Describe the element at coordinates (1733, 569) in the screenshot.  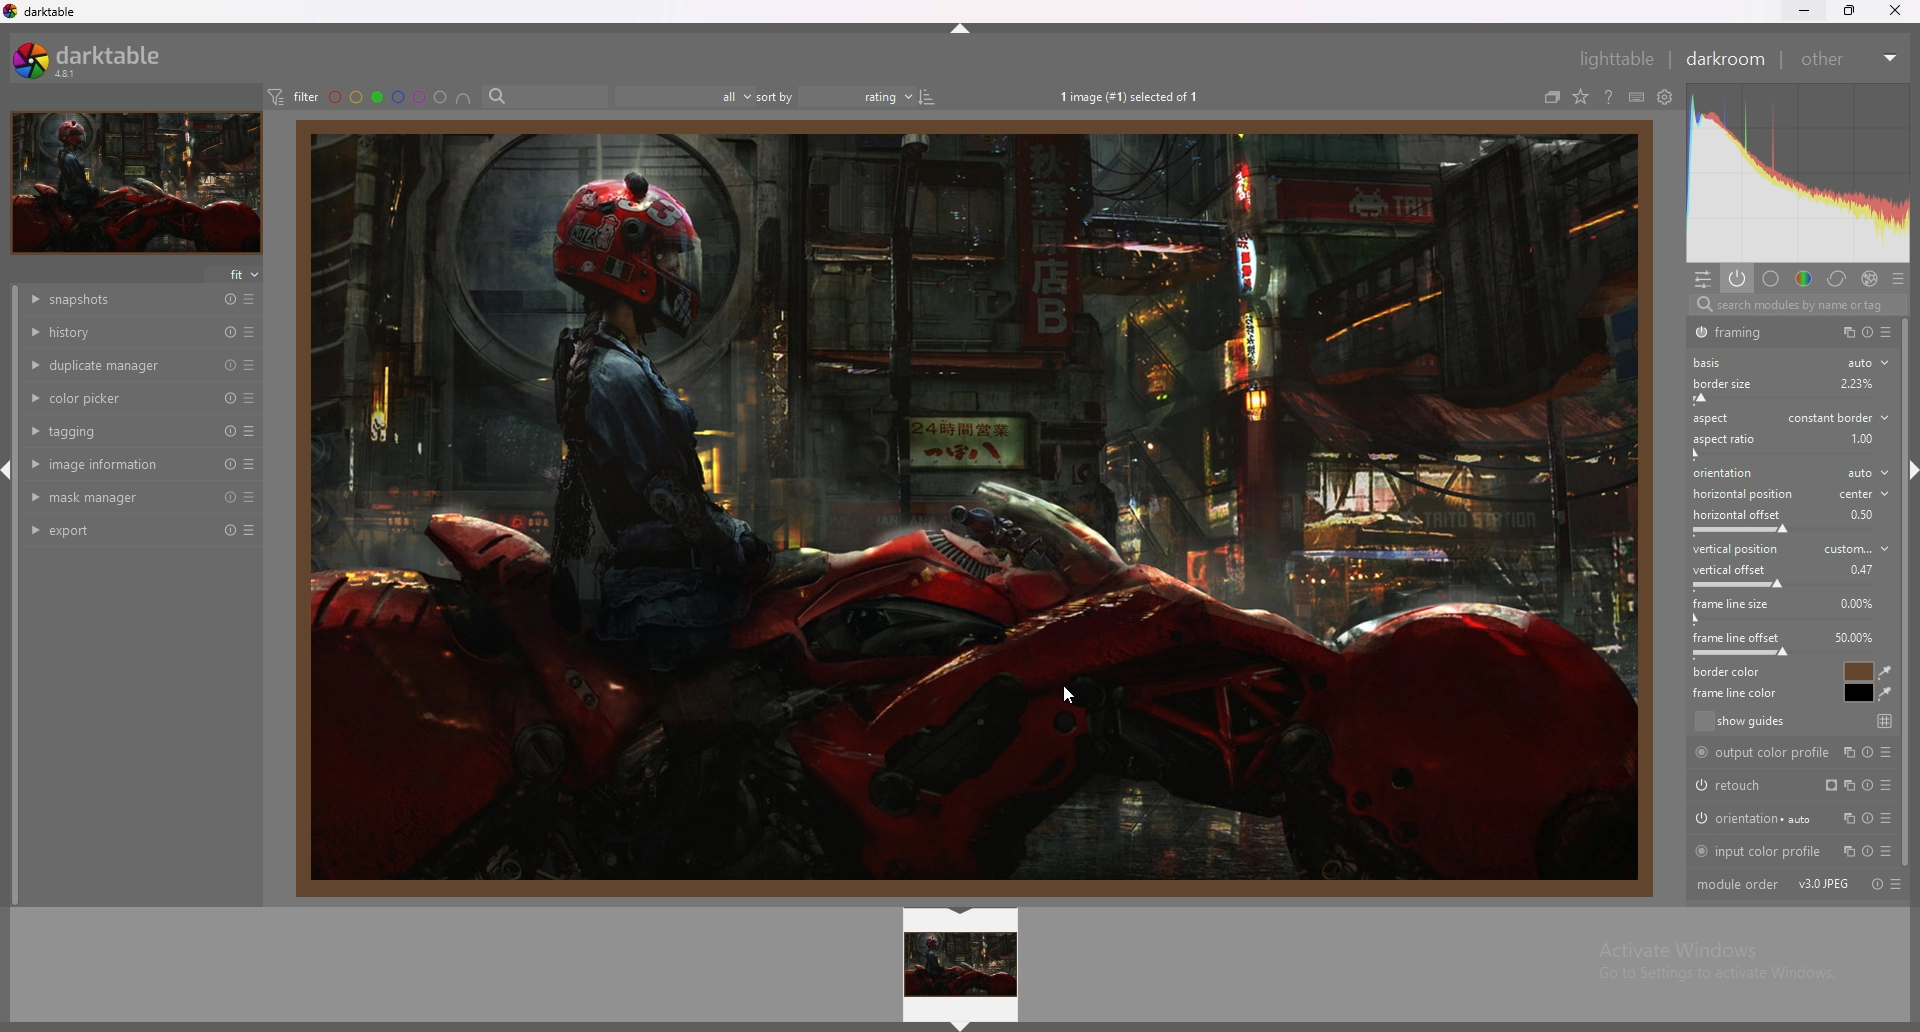
I see `vertical offset` at that location.